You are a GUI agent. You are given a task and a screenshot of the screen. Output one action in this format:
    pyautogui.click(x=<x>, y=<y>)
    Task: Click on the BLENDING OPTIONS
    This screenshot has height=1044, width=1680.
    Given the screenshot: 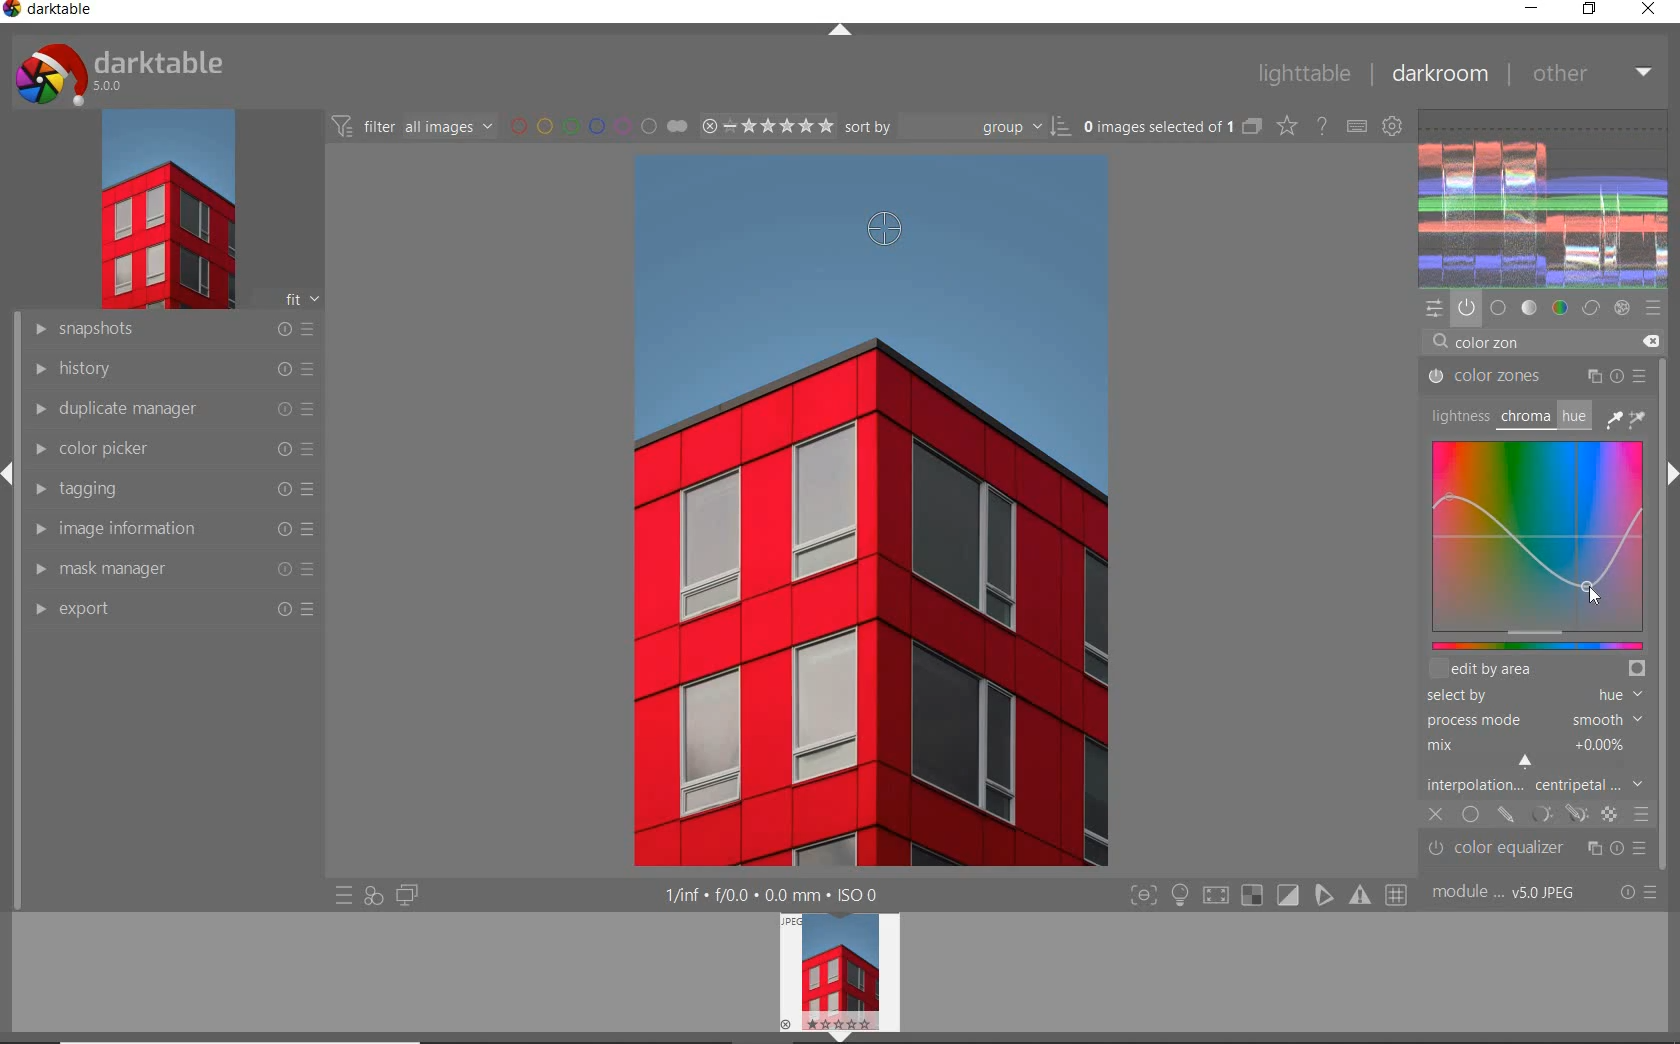 What is the action you would take?
    pyautogui.click(x=1642, y=813)
    